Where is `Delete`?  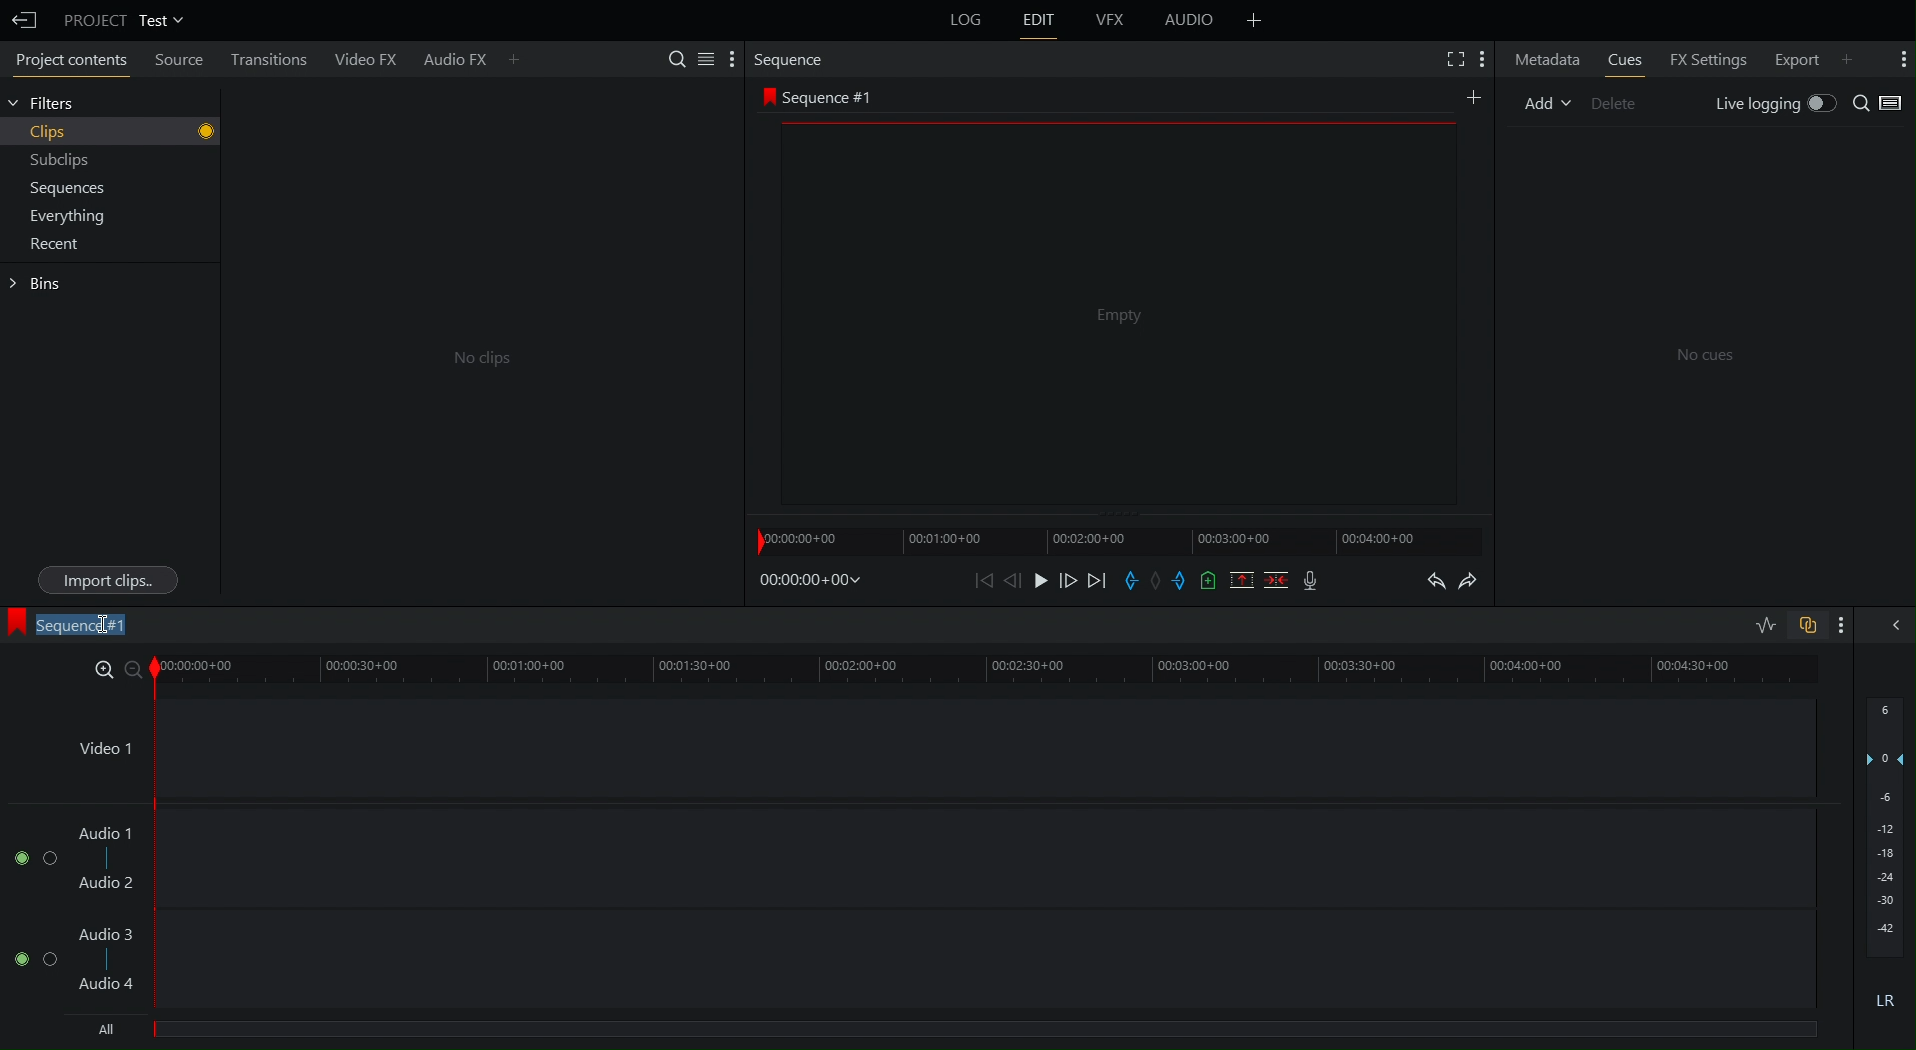 Delete is located at coordinates (1616, 106).